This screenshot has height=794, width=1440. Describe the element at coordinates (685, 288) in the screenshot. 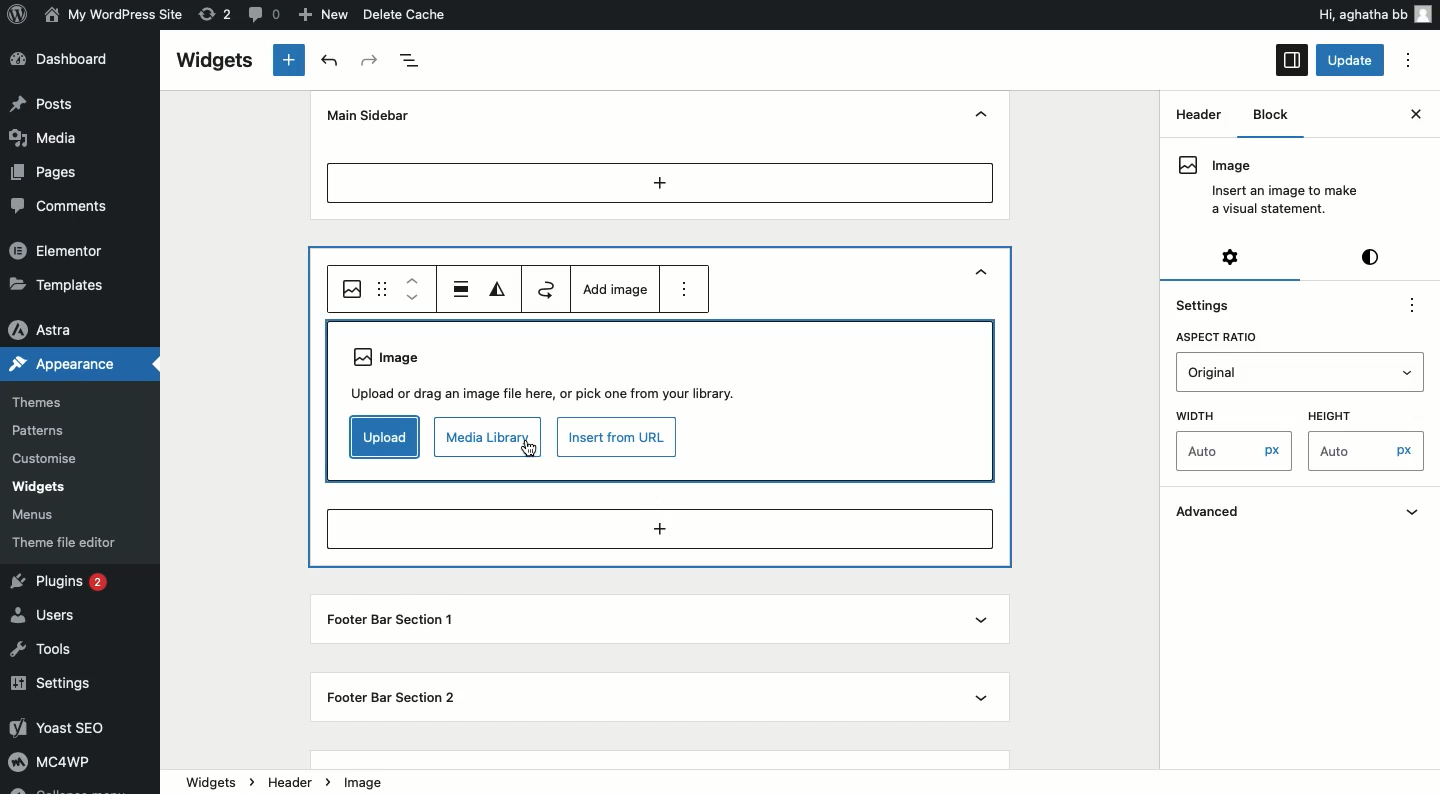

I see `more` at that location.